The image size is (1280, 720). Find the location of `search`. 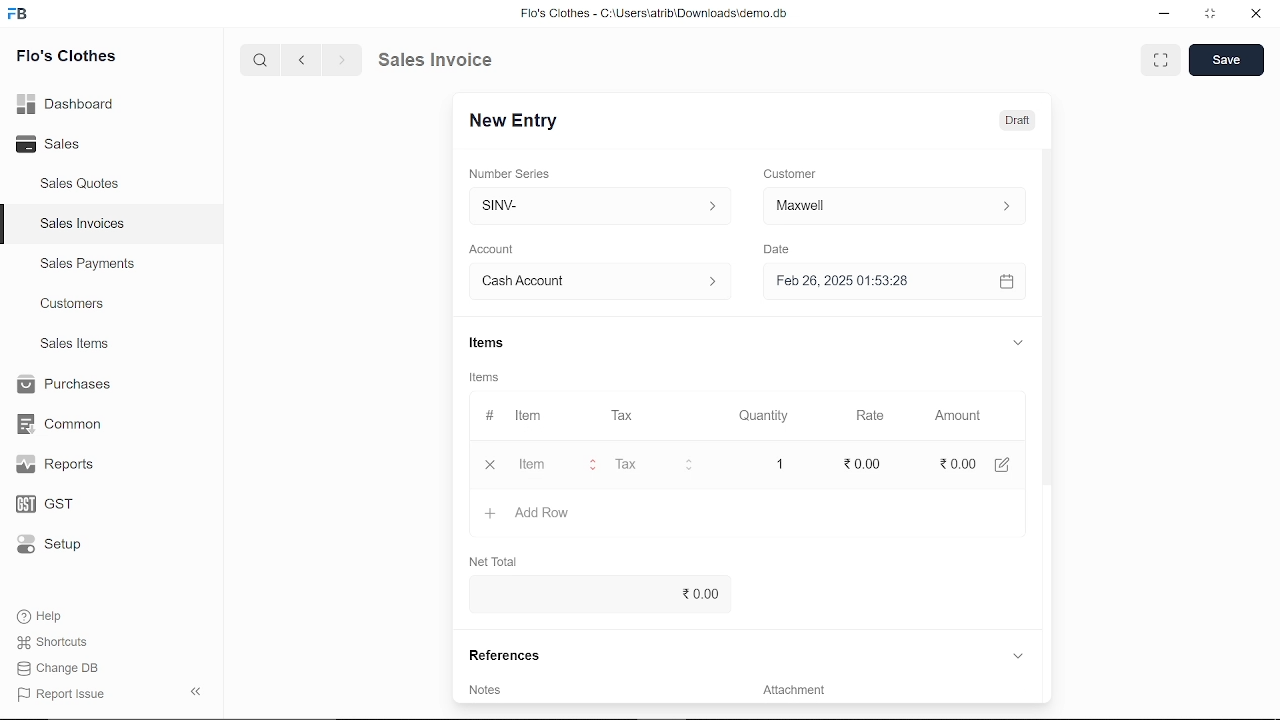

search is located at coordinates (262, 59).